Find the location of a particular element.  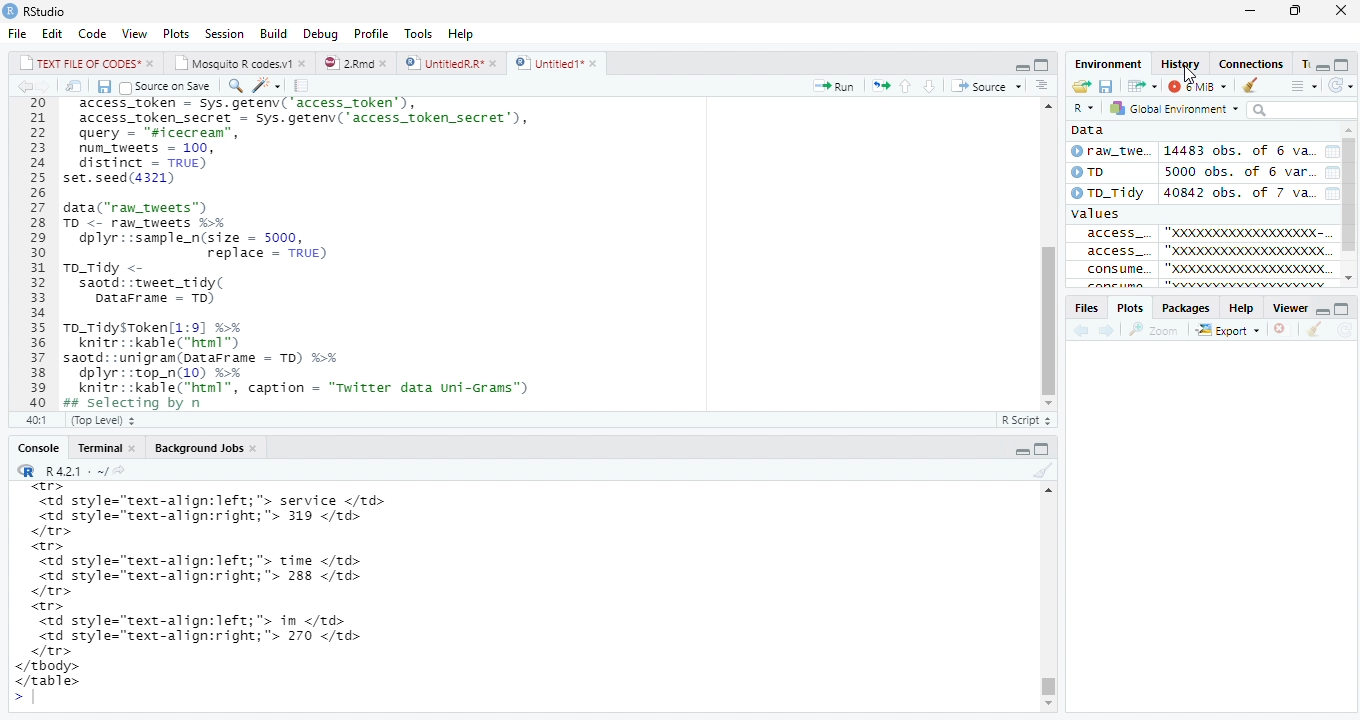

cursor is located at coordinates (1189, 76).